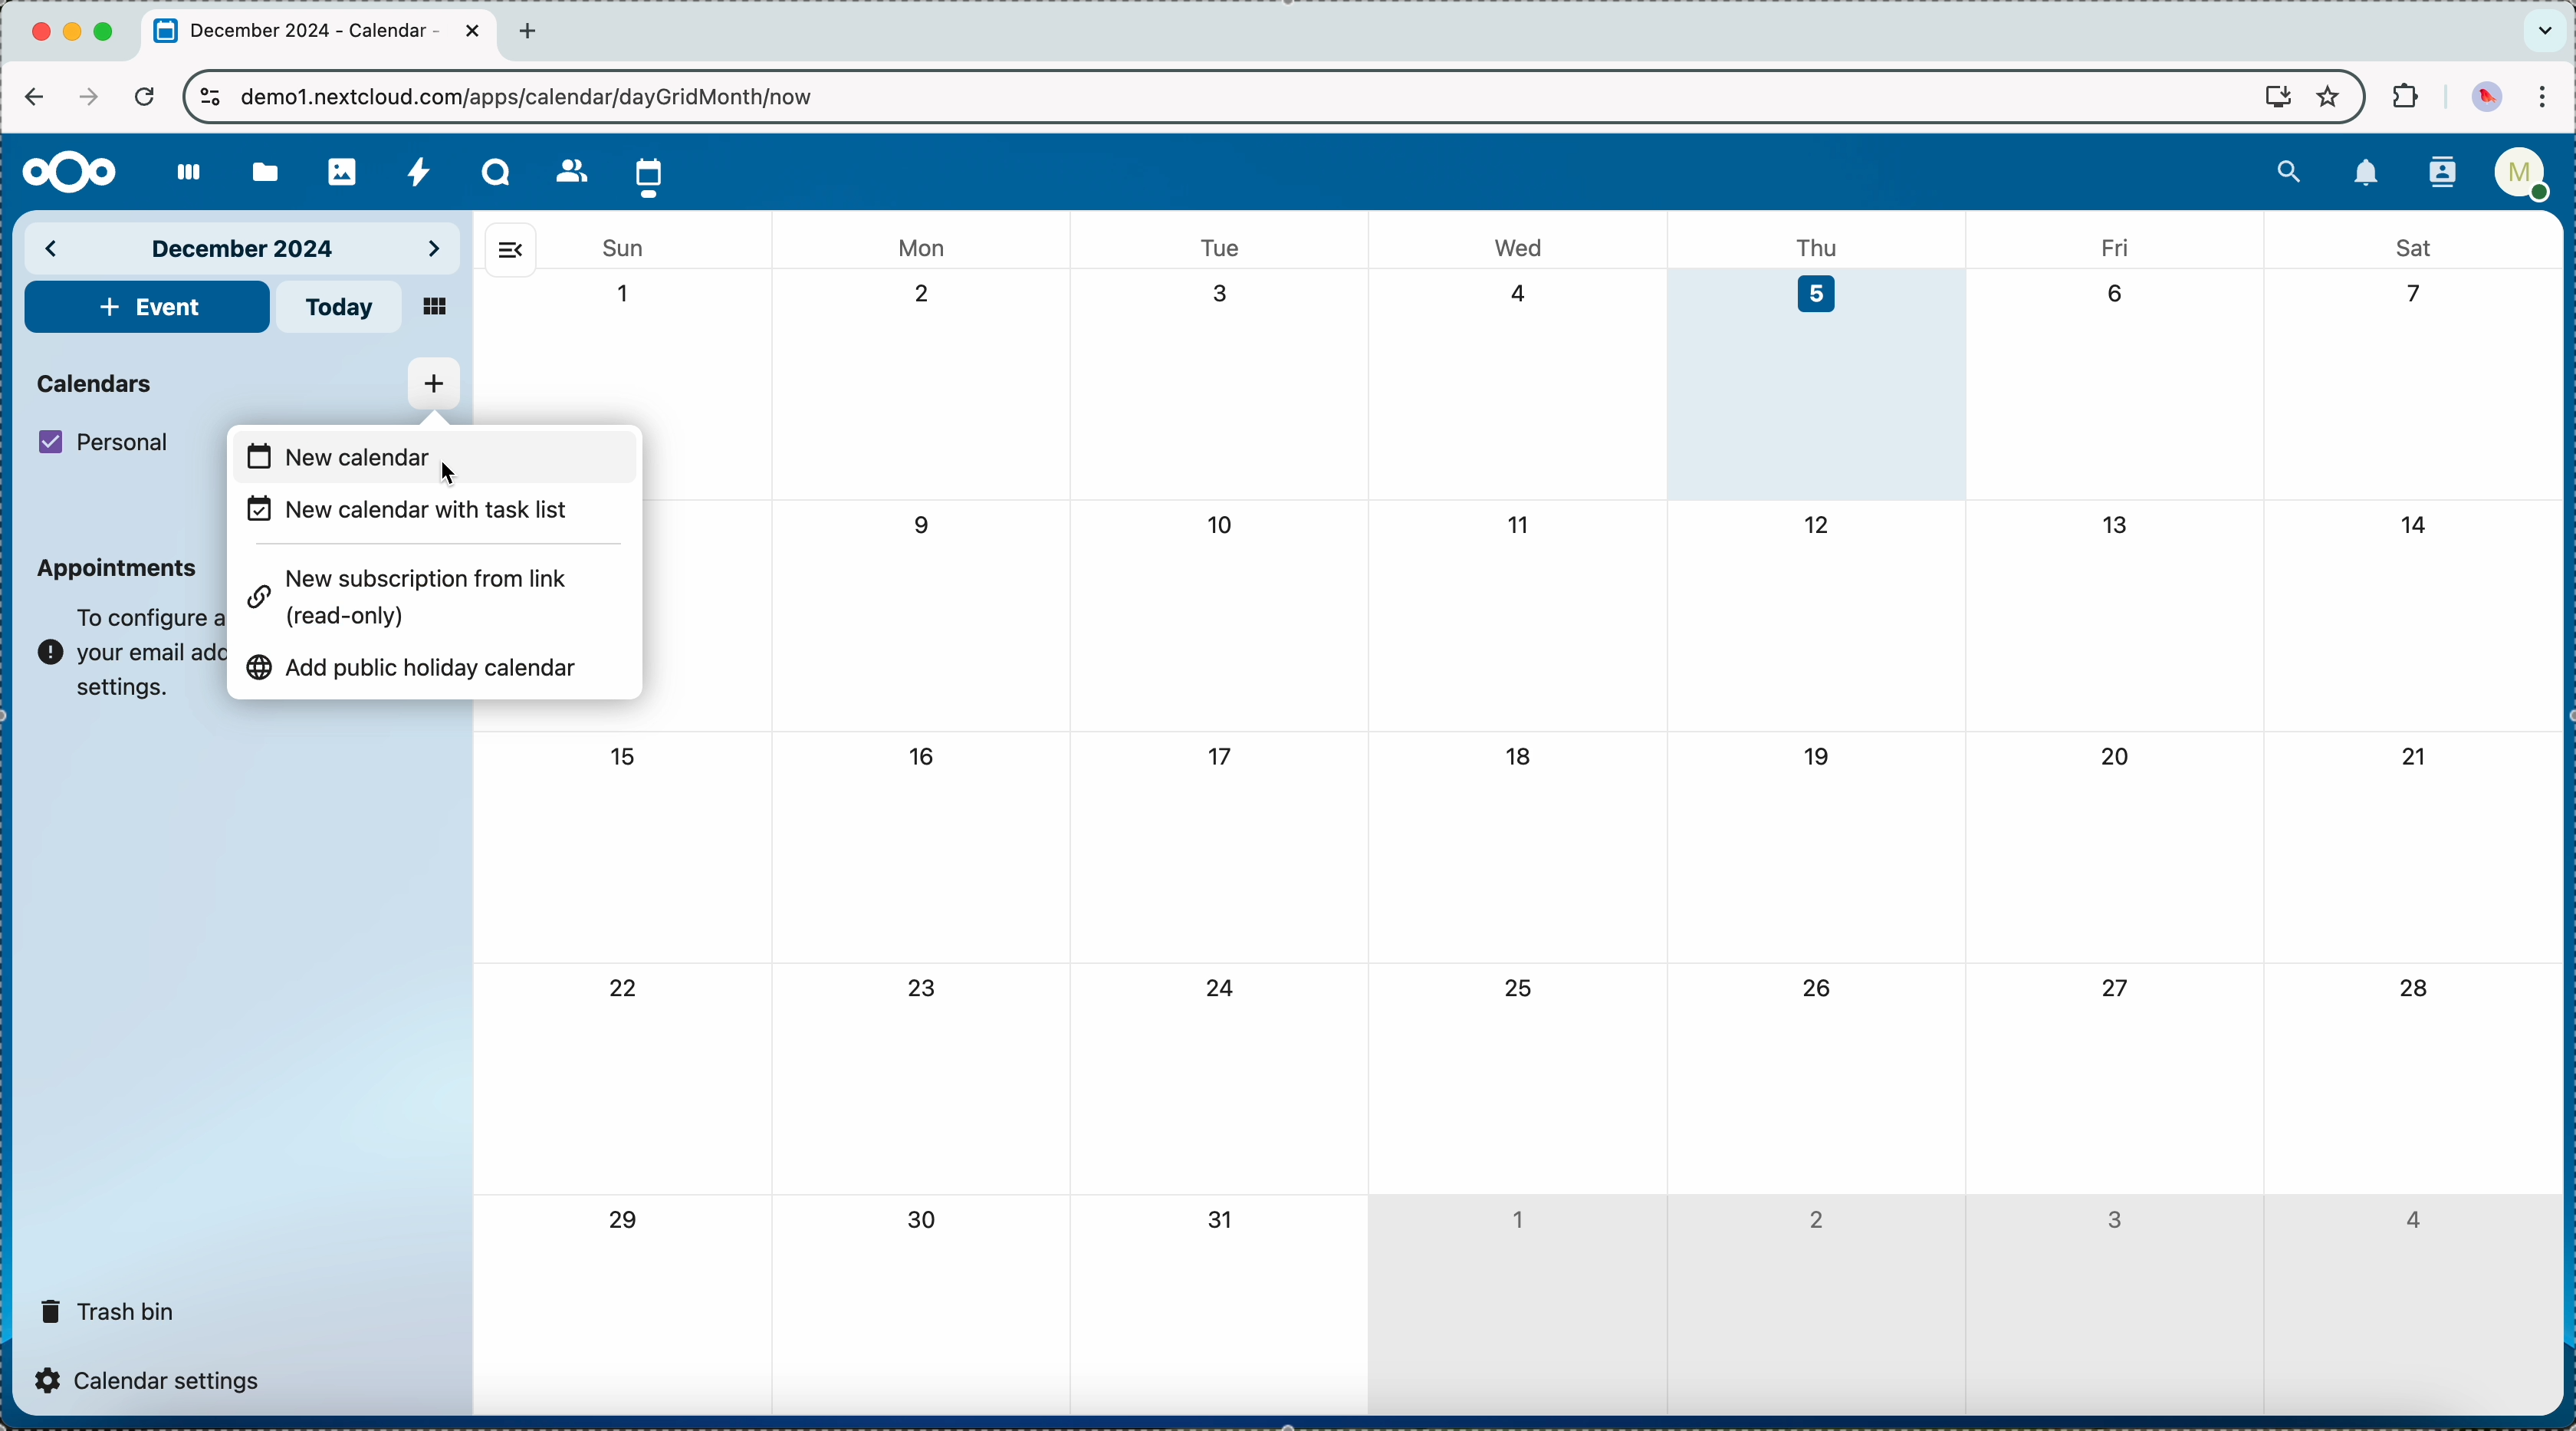 This screenshot has width=2576, height=1431. Describe the element at coordinates (2326, 95) in the screenshot. I see `favorites` at that location.